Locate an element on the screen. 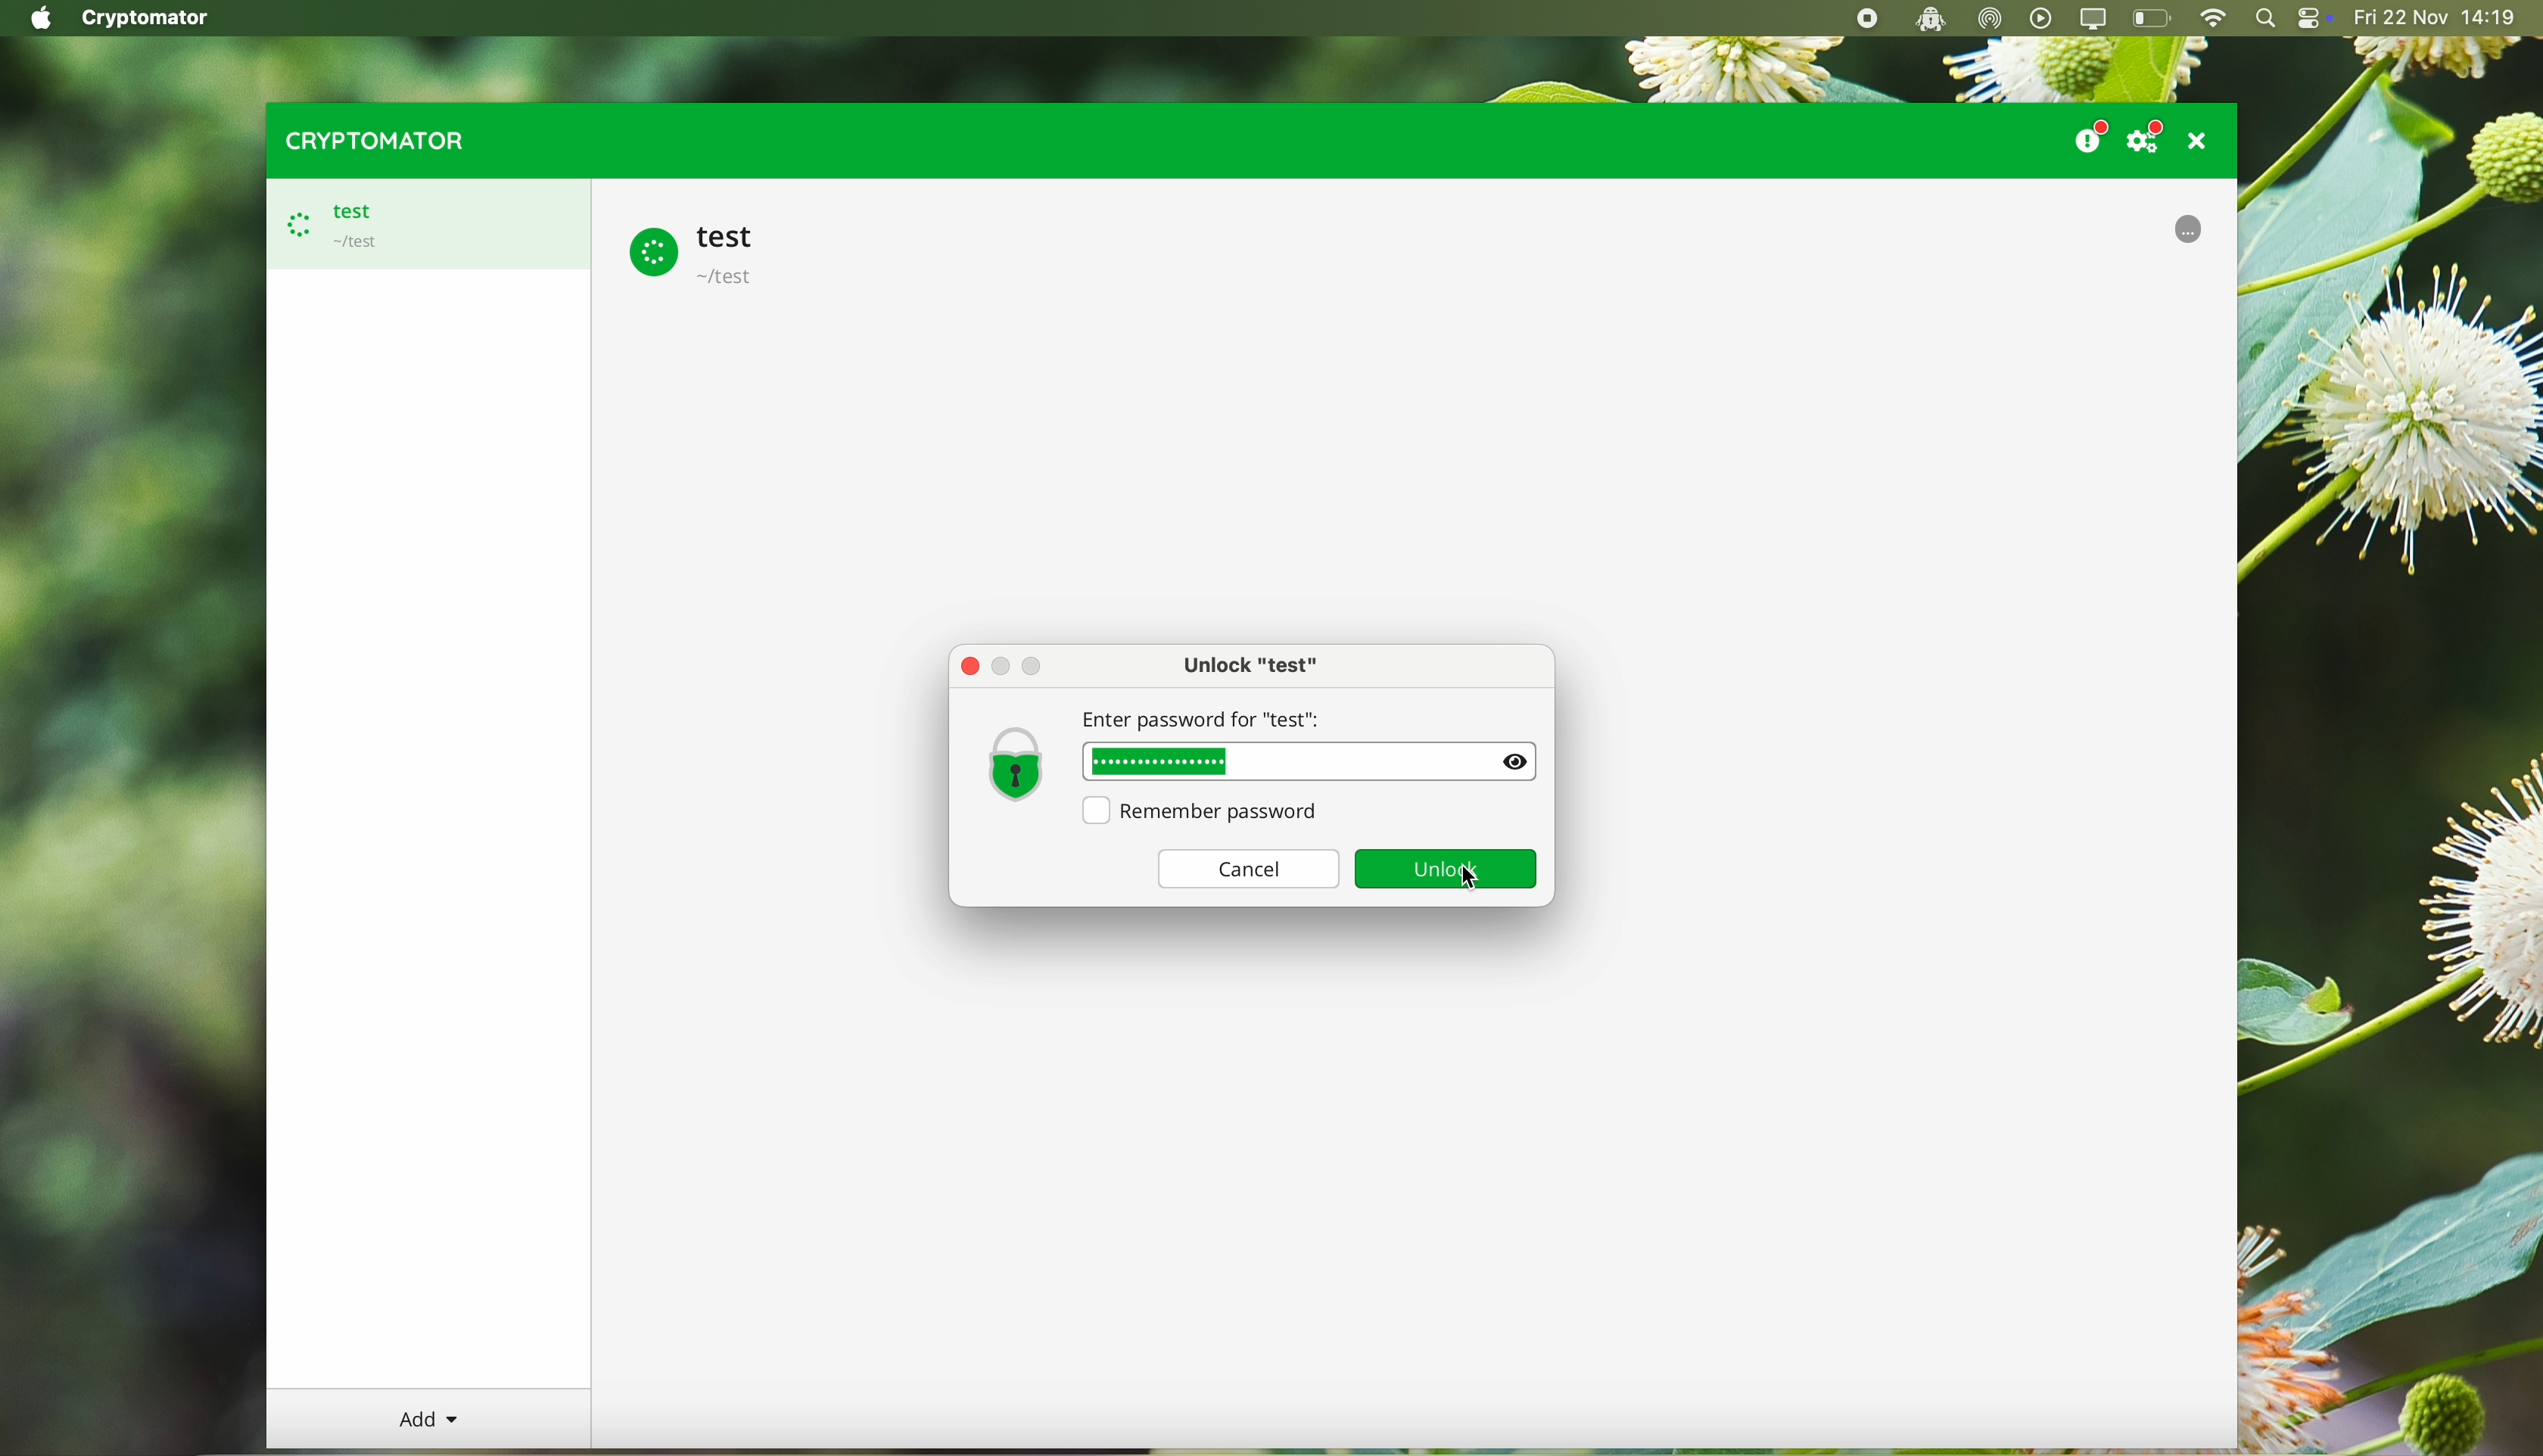 The height and width of the screenshot is (1456, 2543). add is located at coordinates (429, 1420).